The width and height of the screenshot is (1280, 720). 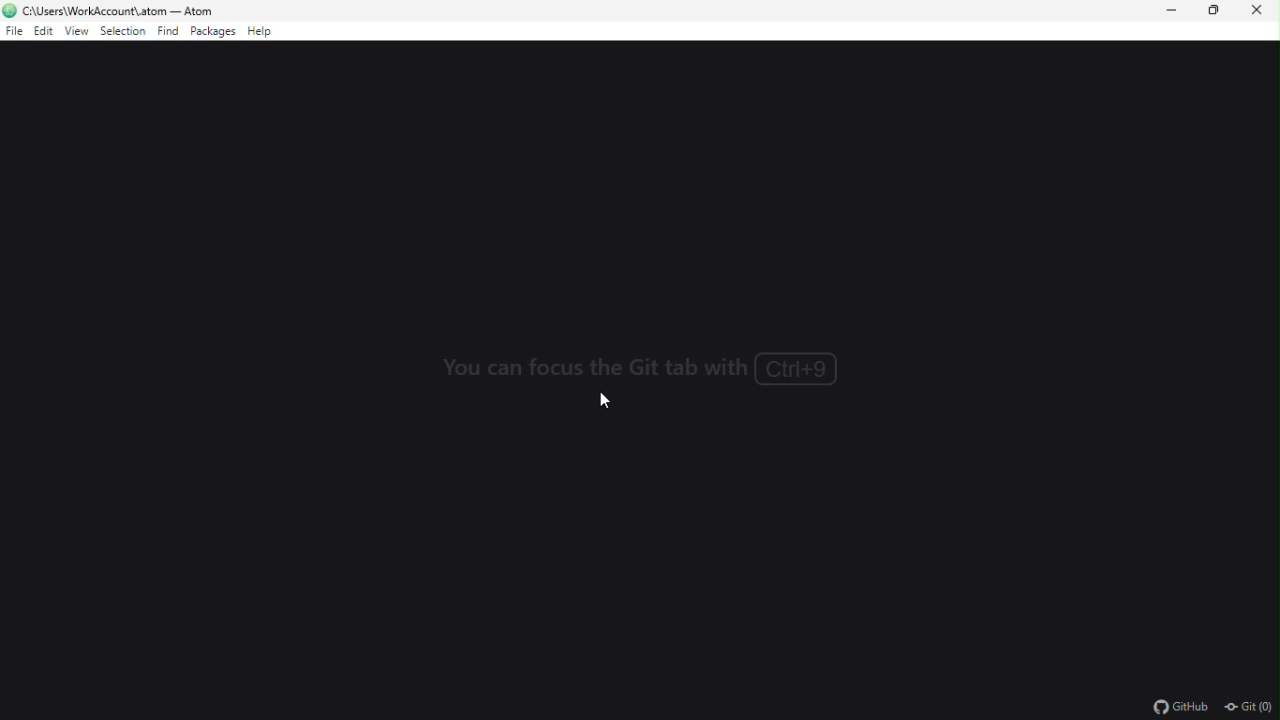 I want to click on packages, so click(x=212, y=32).